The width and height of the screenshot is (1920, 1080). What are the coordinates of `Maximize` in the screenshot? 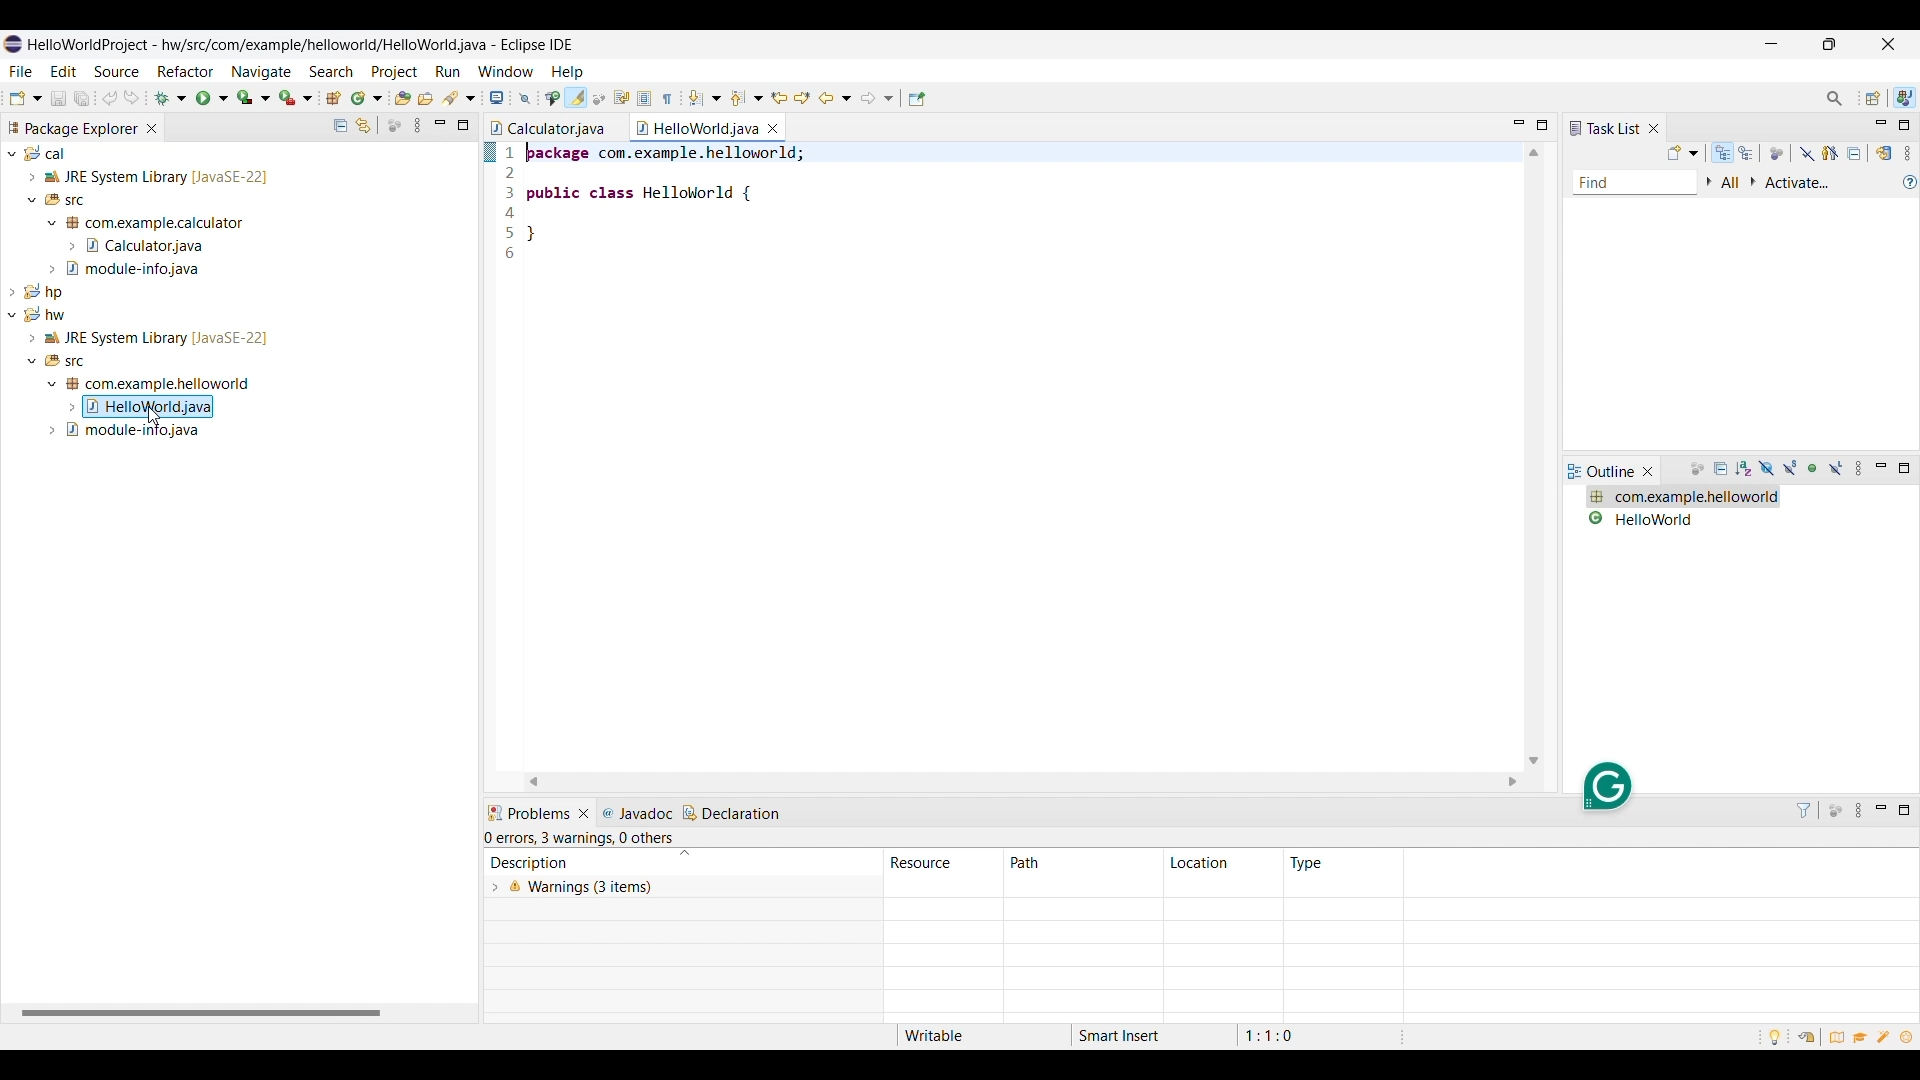 It's located at (1904, 811).